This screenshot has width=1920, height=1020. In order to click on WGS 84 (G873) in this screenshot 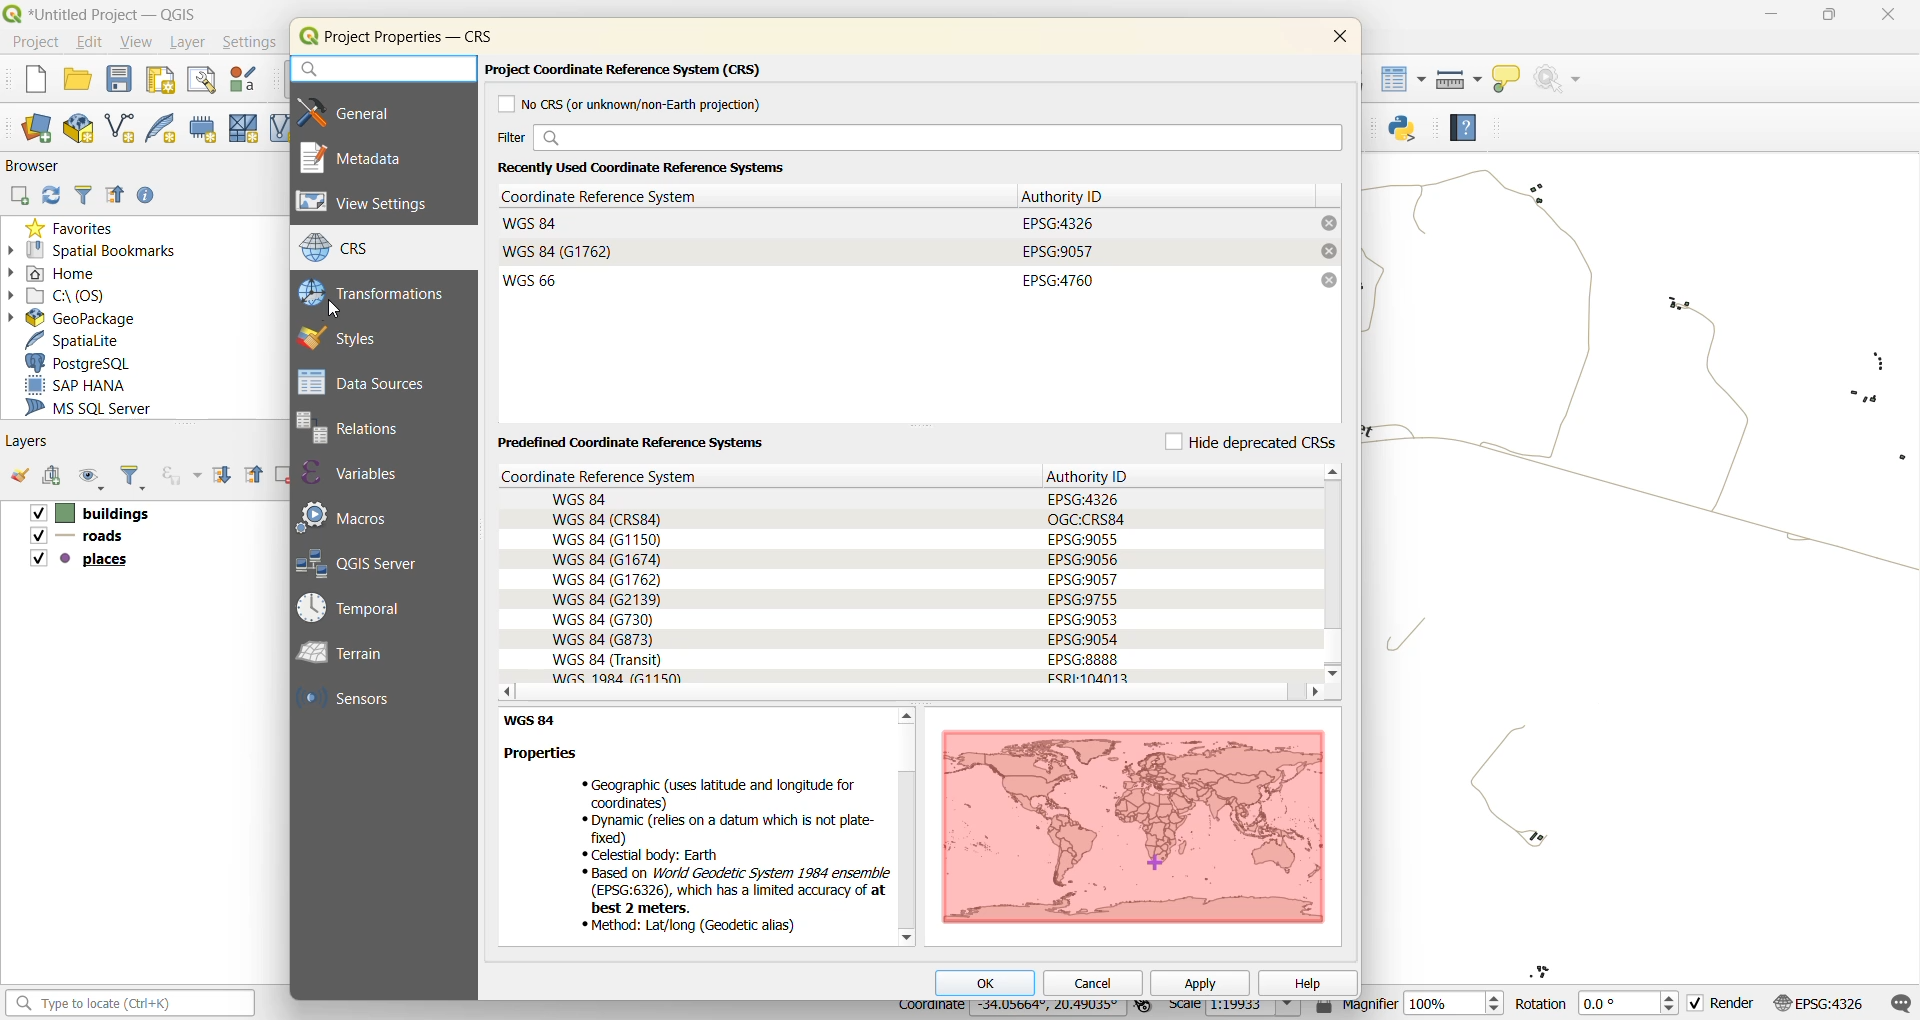, I will do `click(603, 640)`.